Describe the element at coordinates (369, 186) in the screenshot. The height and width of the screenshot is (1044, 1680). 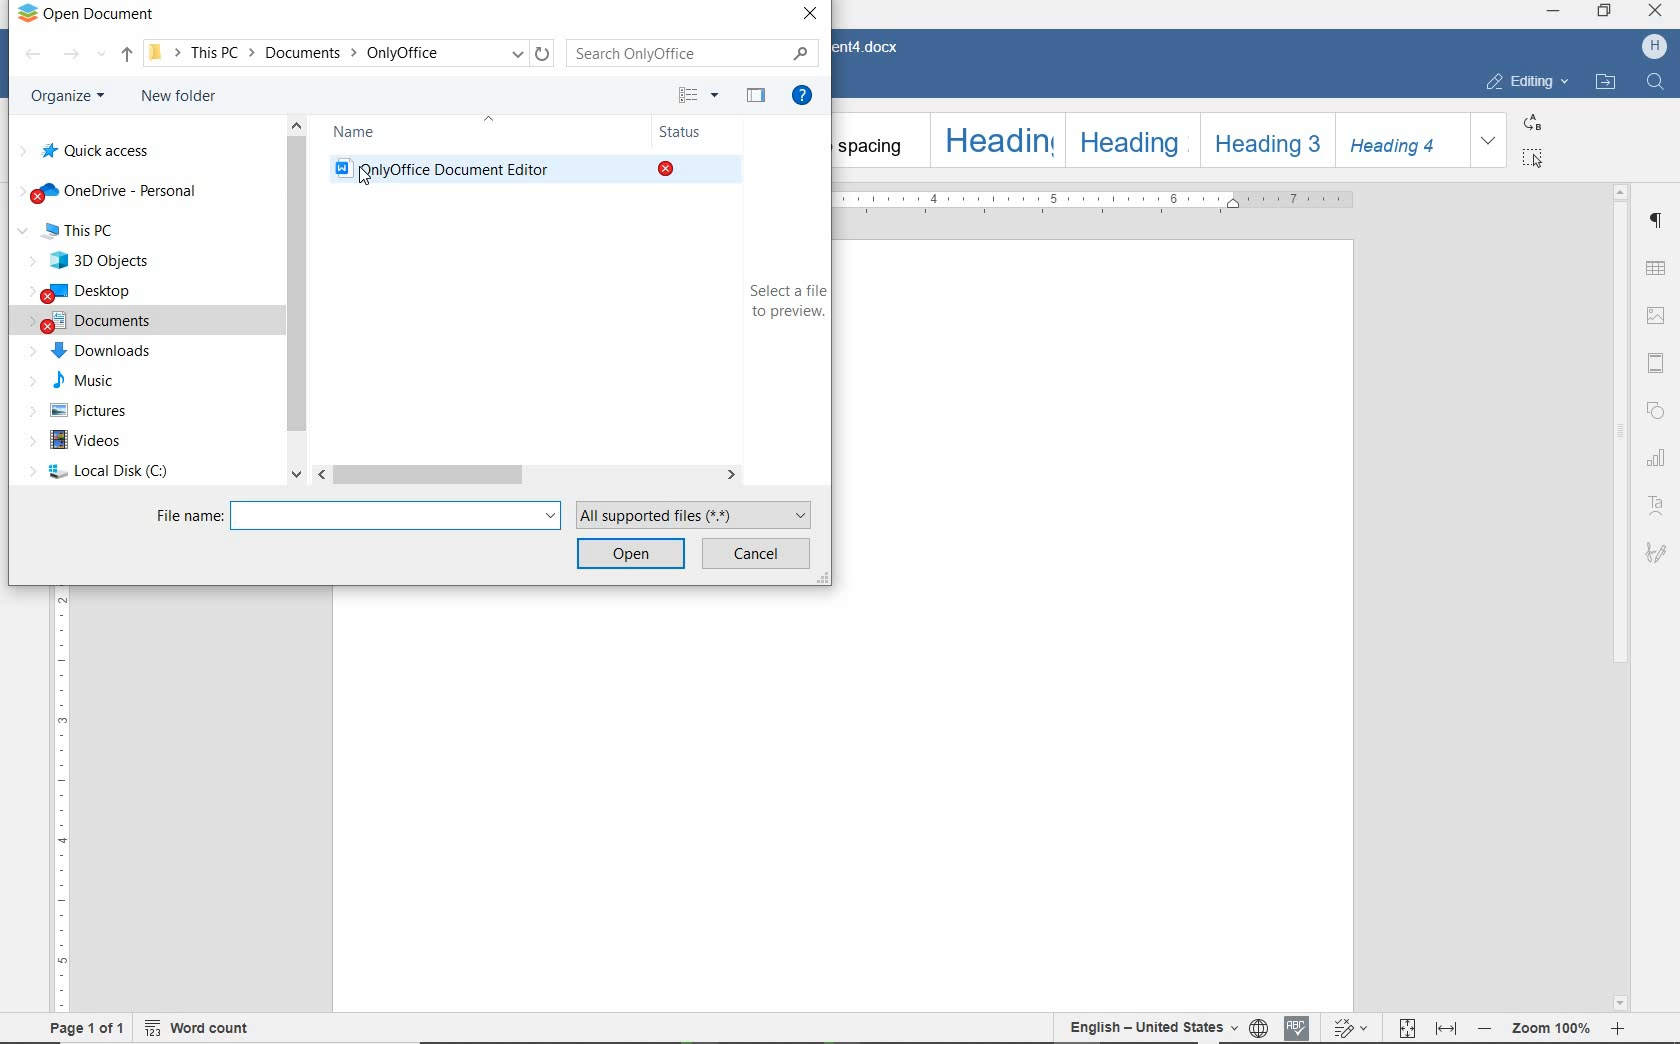
I see `Pointer` at that location.